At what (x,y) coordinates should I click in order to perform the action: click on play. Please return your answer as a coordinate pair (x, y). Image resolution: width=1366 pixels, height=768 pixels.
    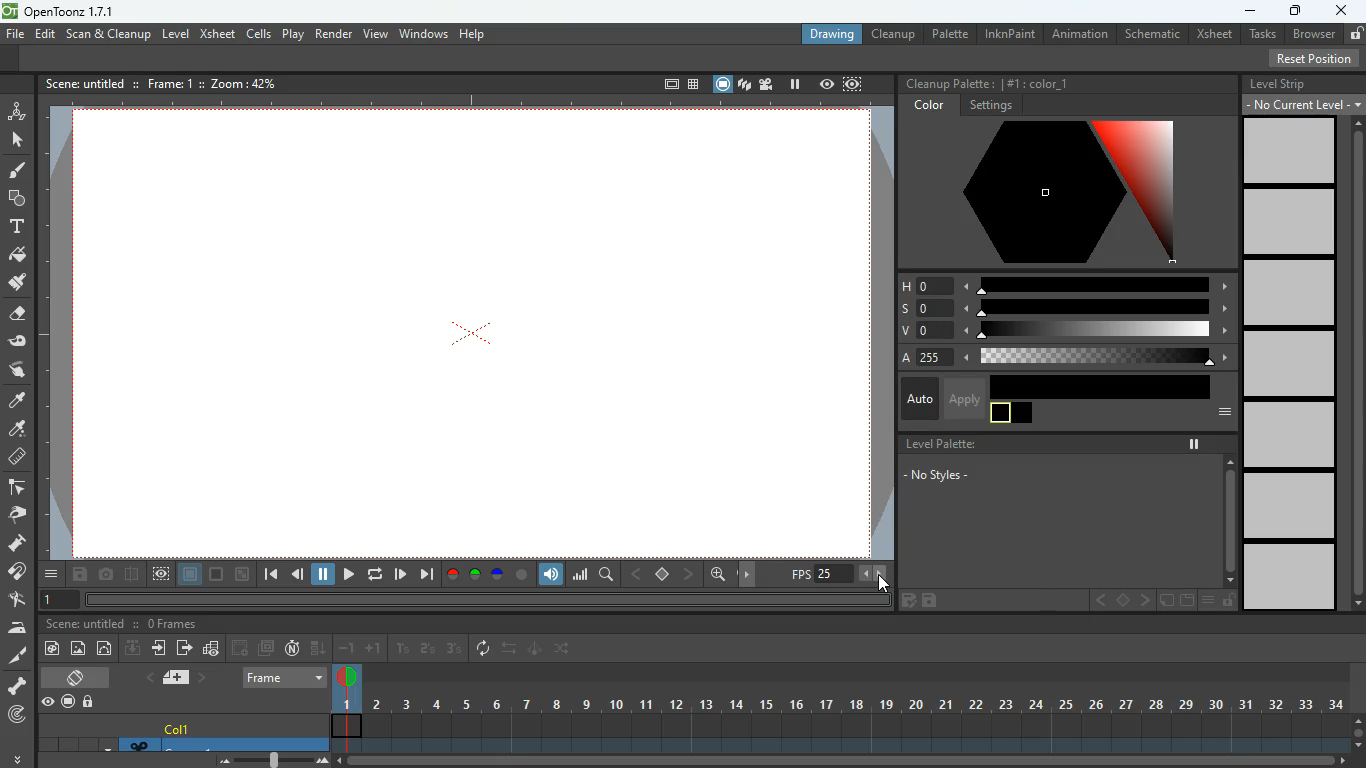
    Looking at the image, I should click on (292, 34).